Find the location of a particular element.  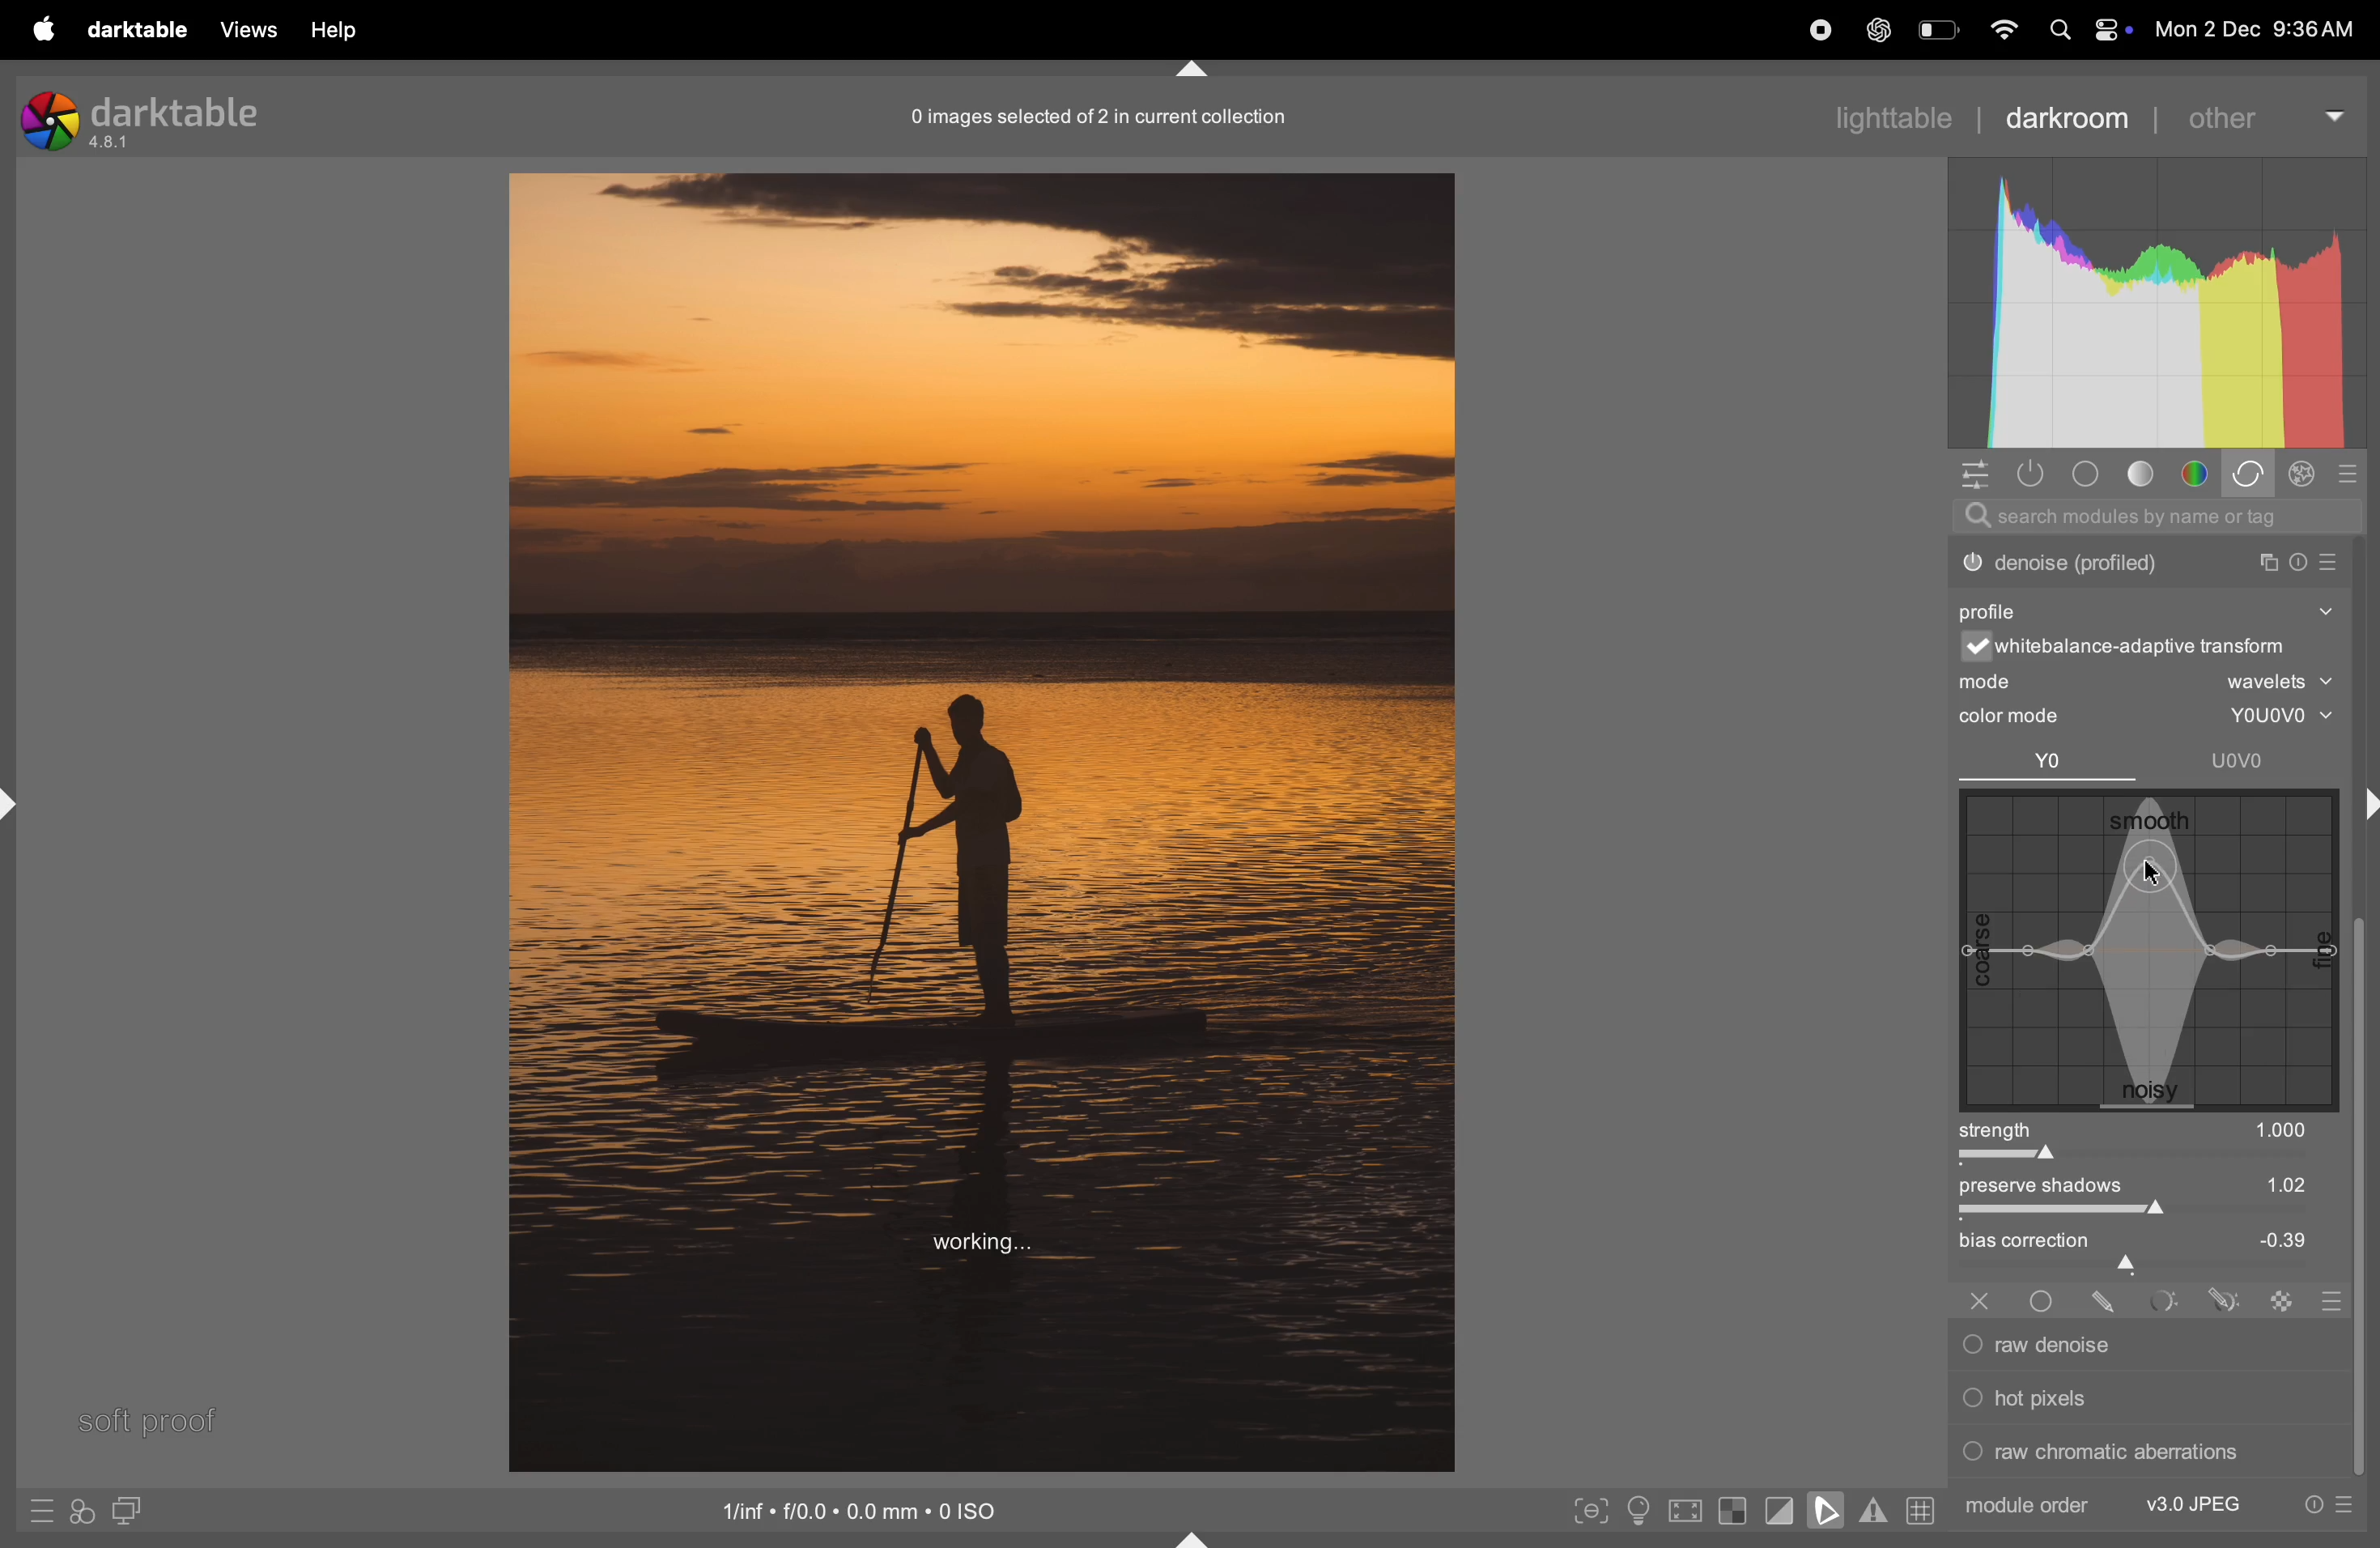

date and time is located at coordinates (2262, 29).